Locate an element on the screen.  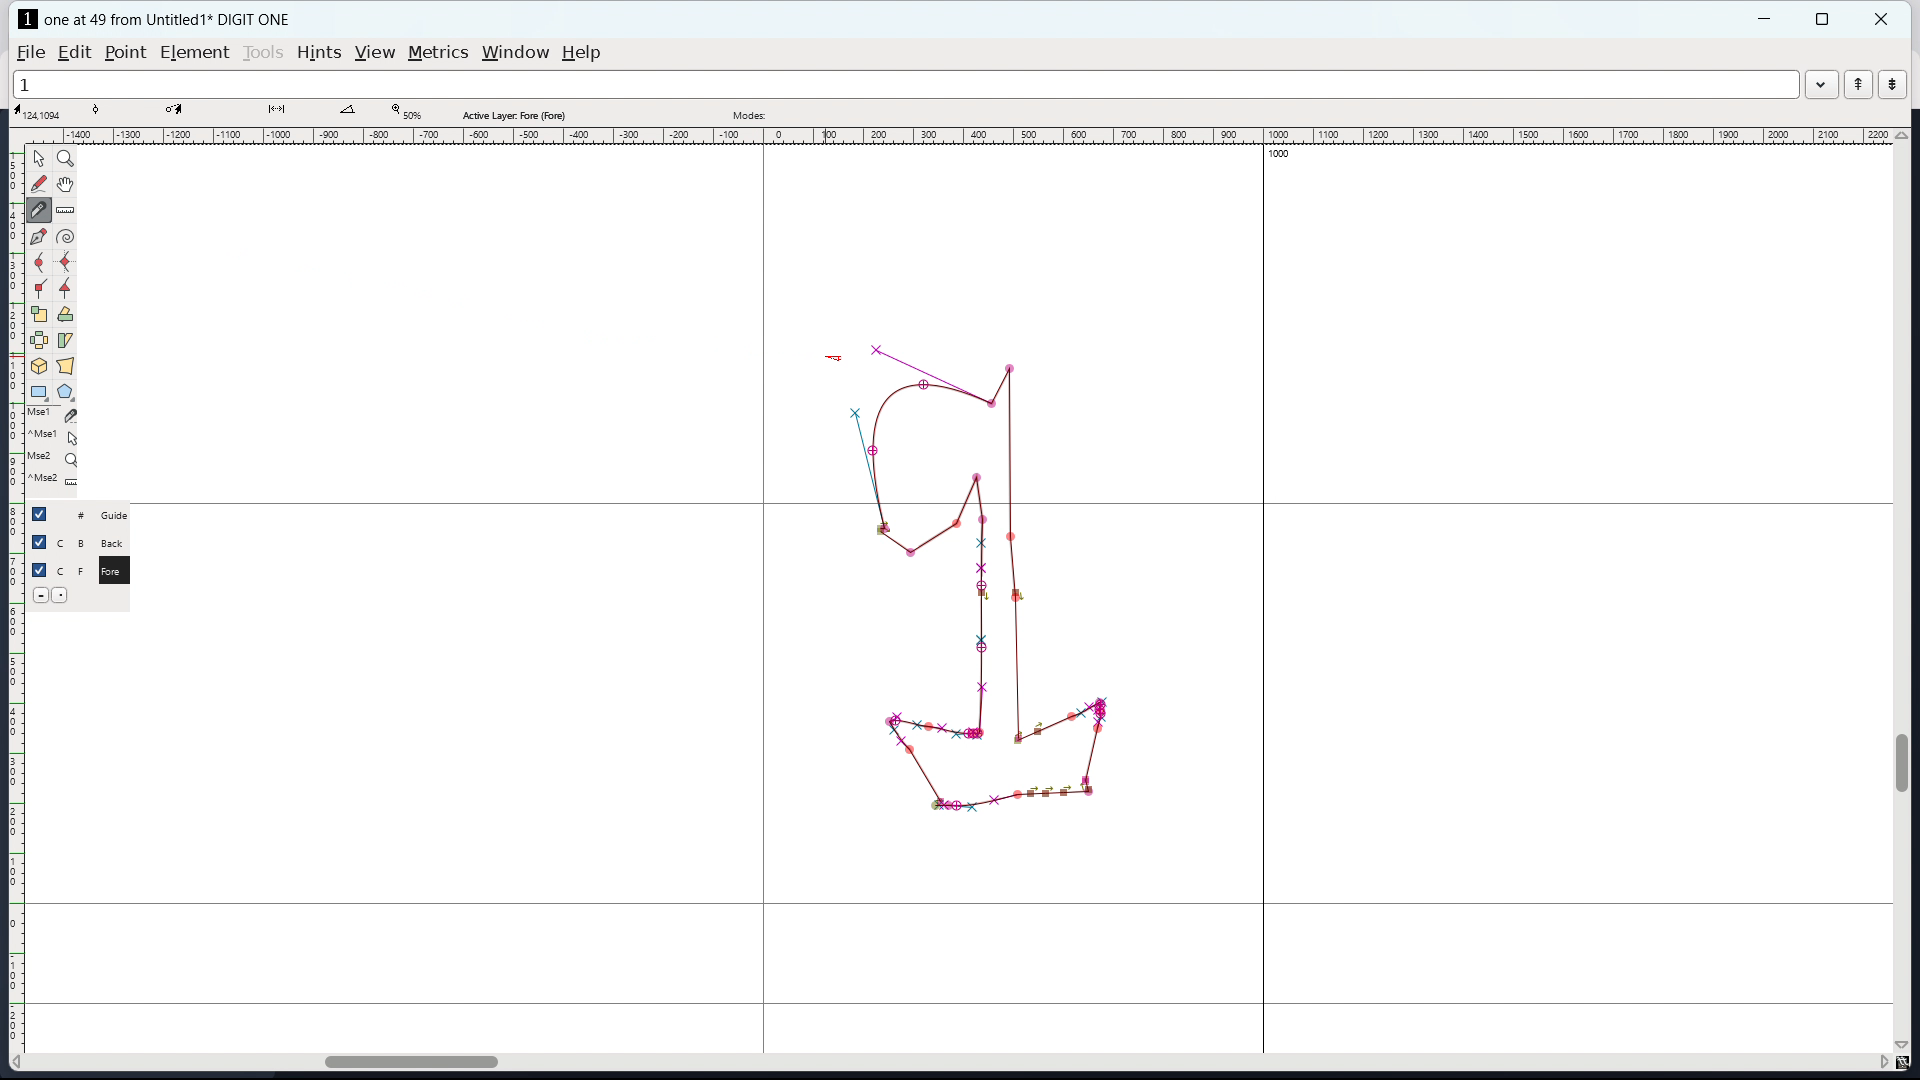
is layer visible is located at coordinates (38, 542).